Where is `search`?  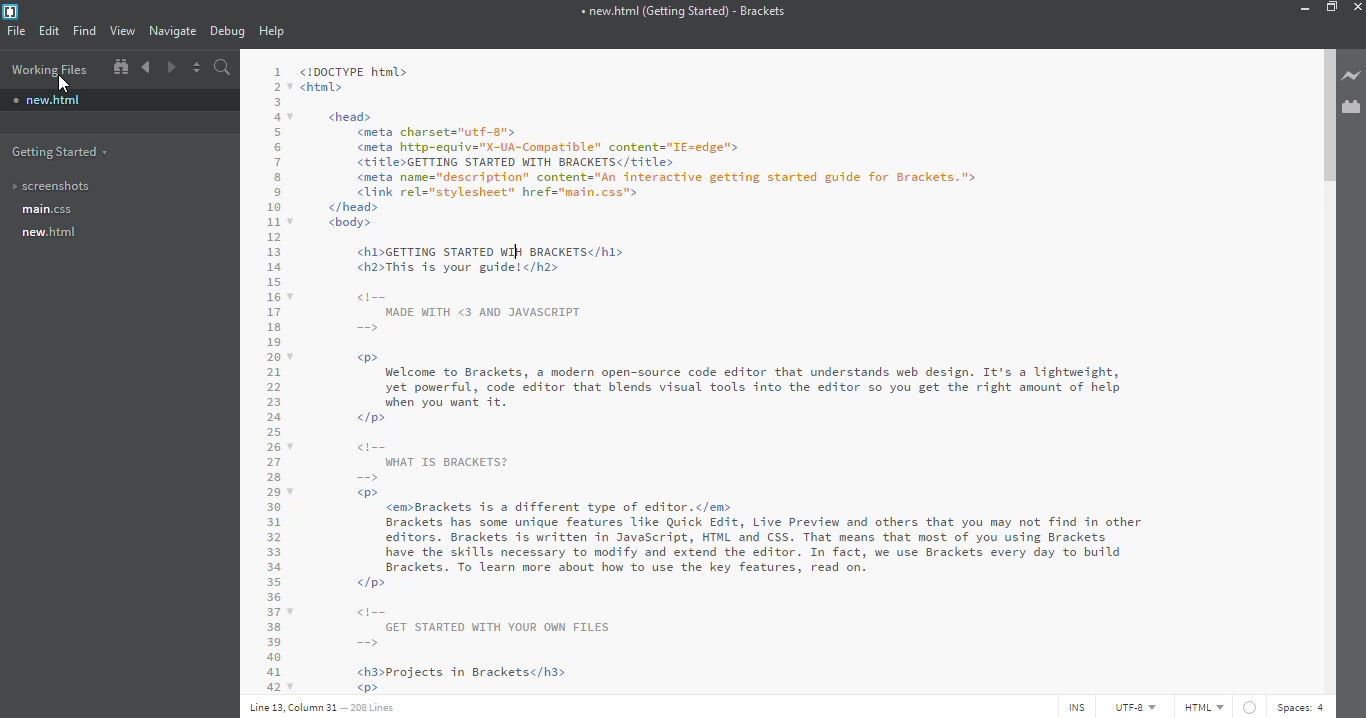 search is located at coordinates (224, 67).